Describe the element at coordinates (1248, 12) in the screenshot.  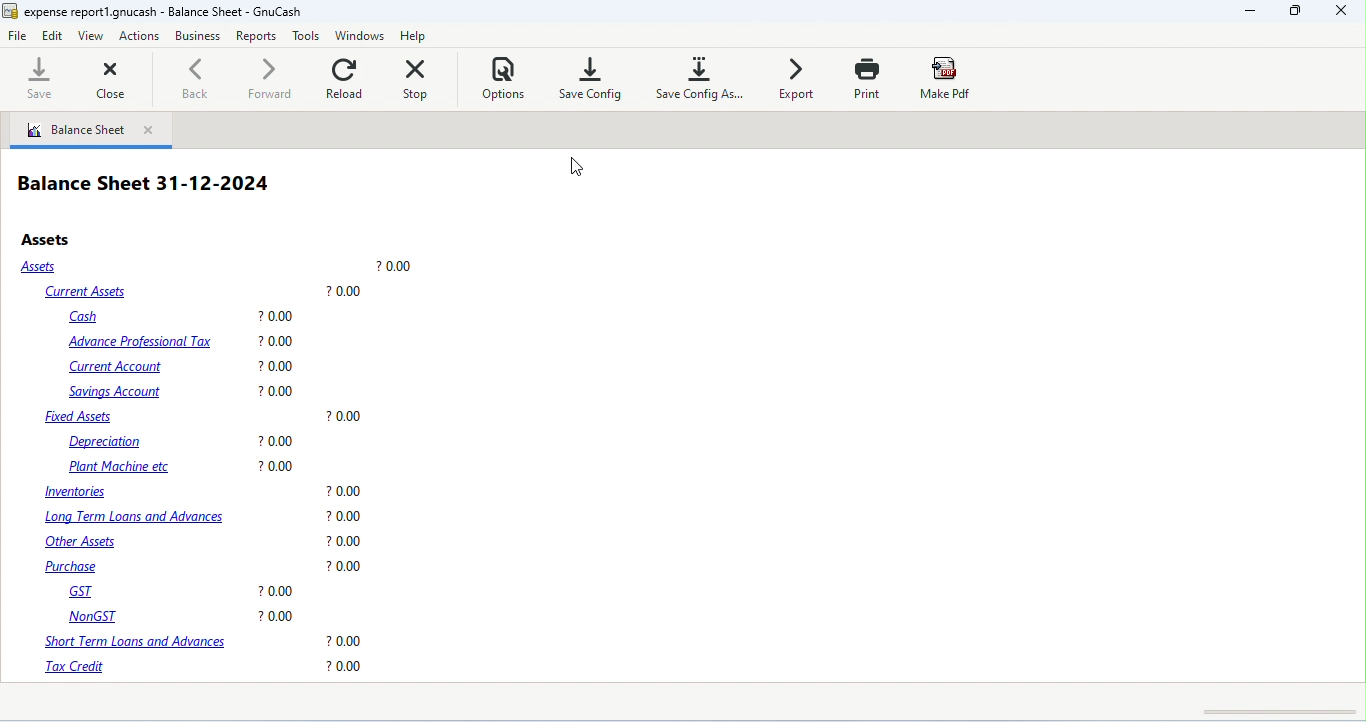
I see `minimize` at that location.